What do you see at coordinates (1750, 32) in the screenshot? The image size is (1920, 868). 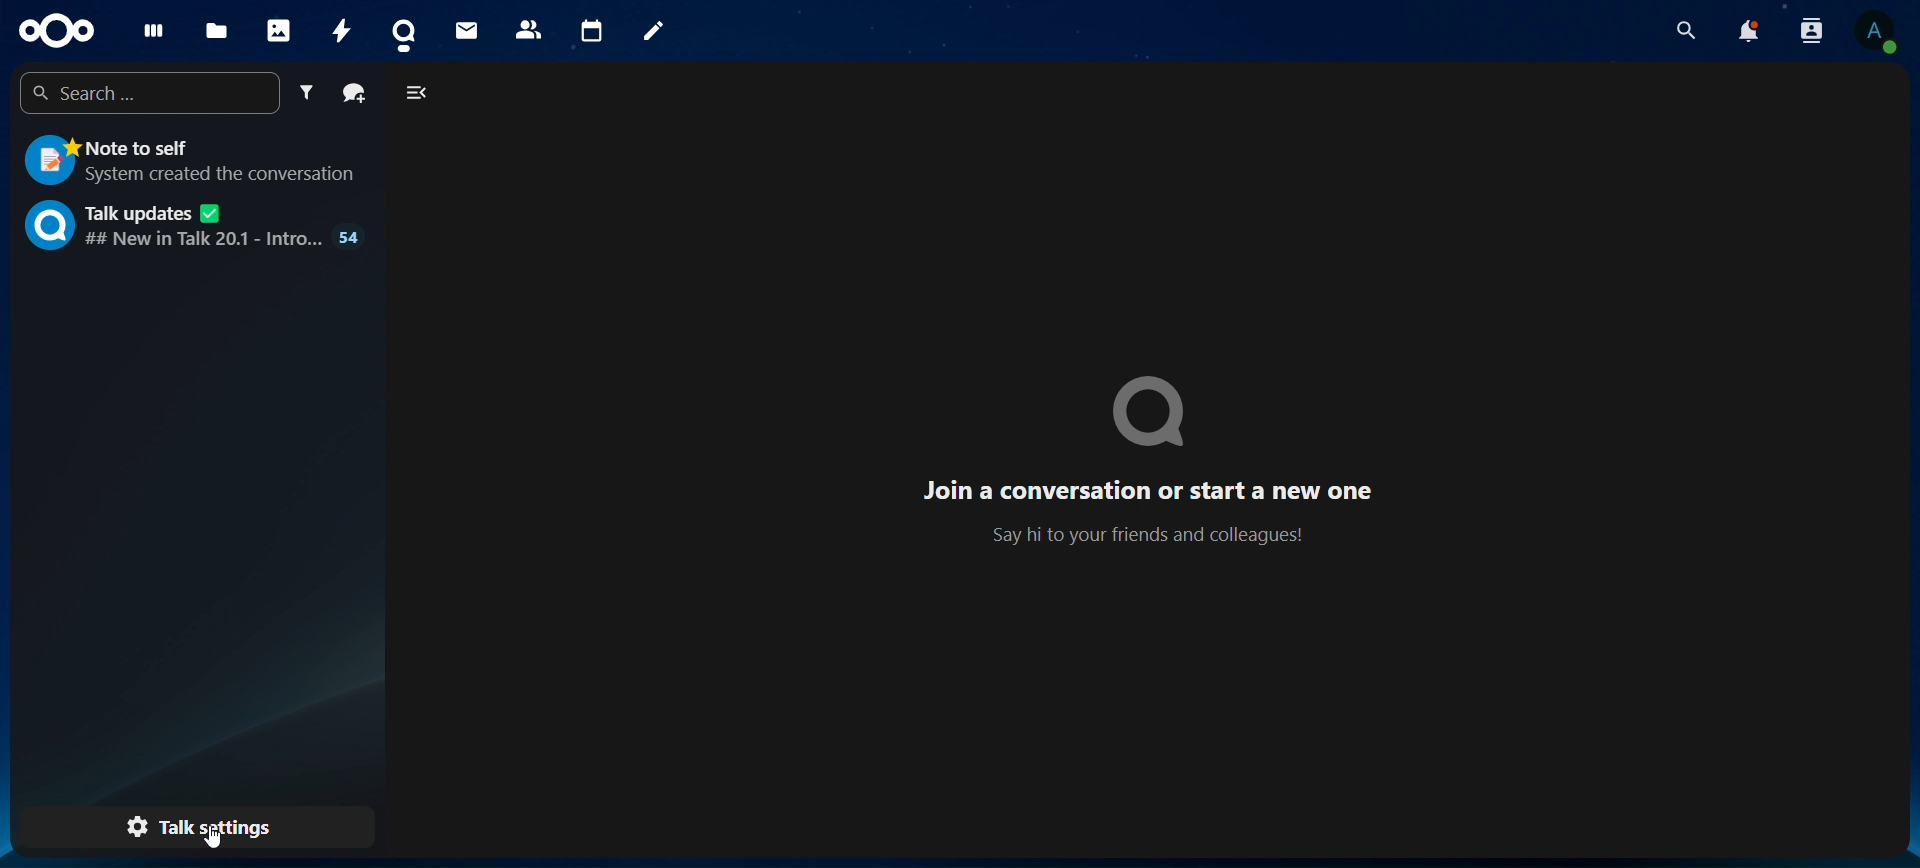 I see `notifications` at bounding box center [1750, 32].